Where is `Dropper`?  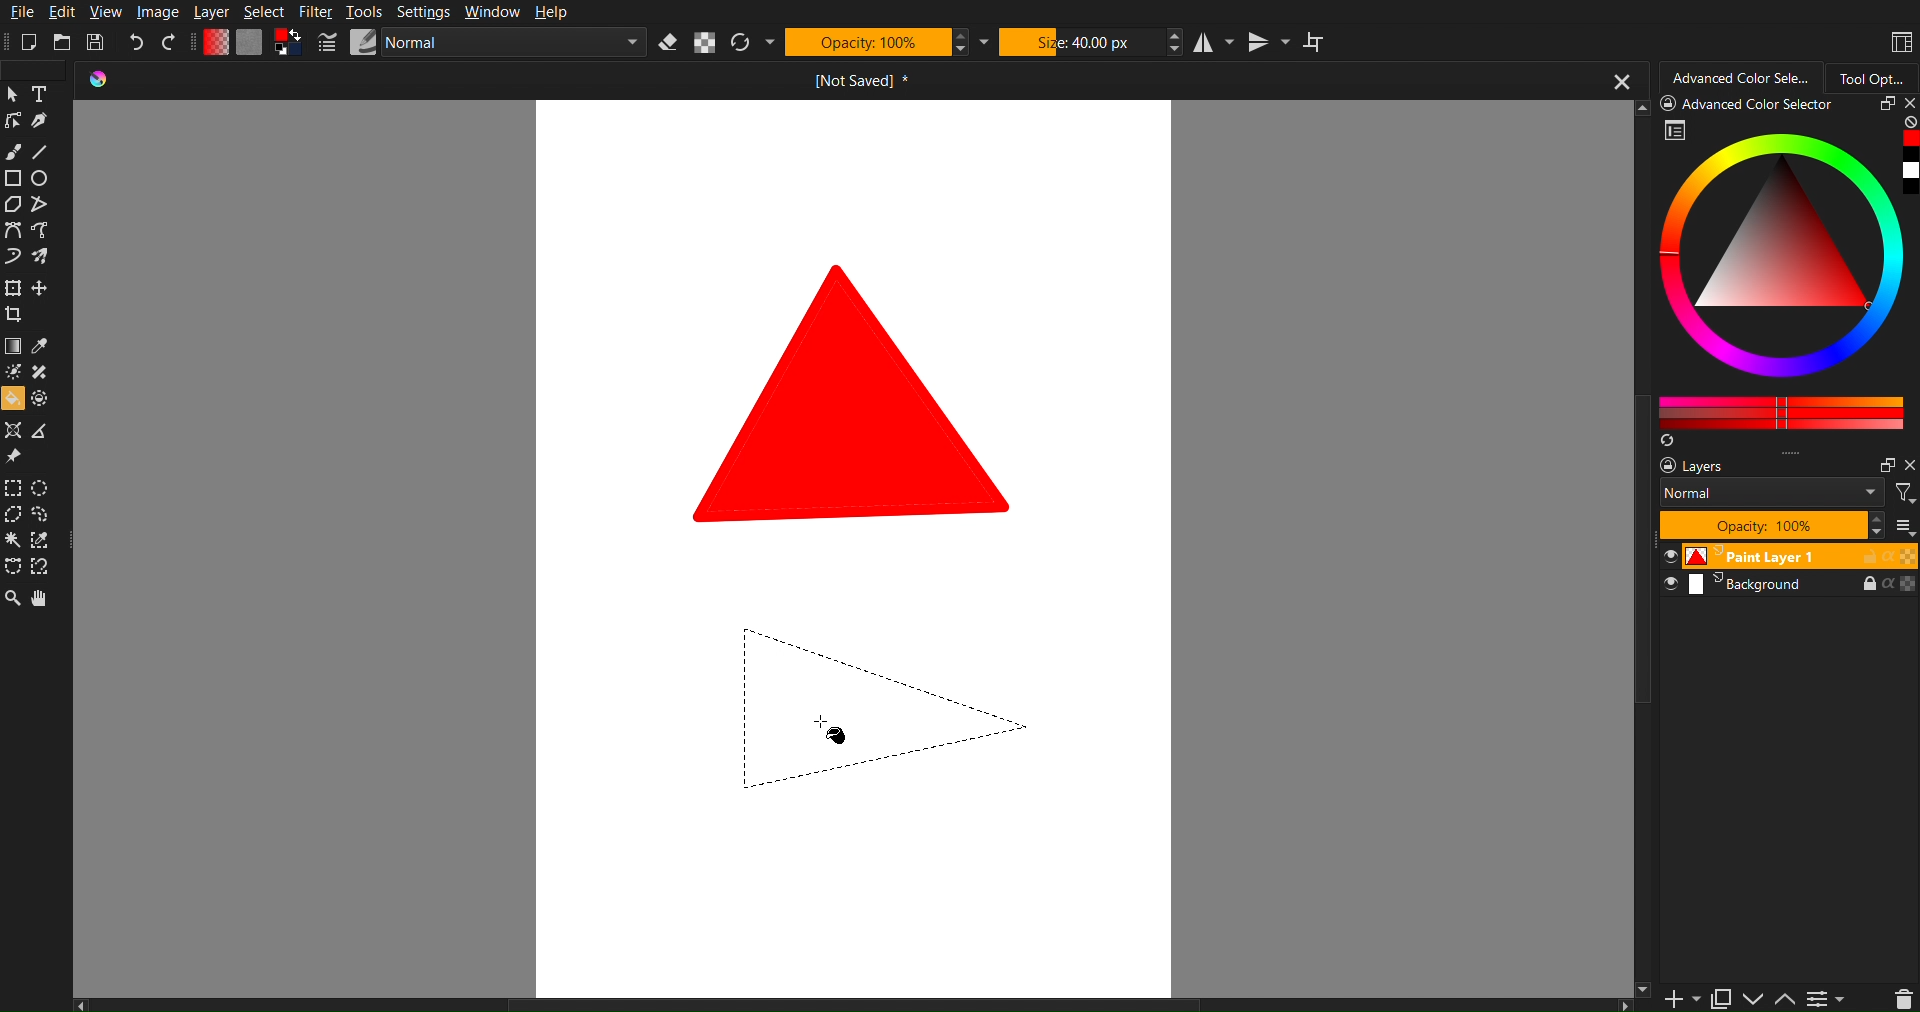 Dropper is located at coordinates (41, 348).